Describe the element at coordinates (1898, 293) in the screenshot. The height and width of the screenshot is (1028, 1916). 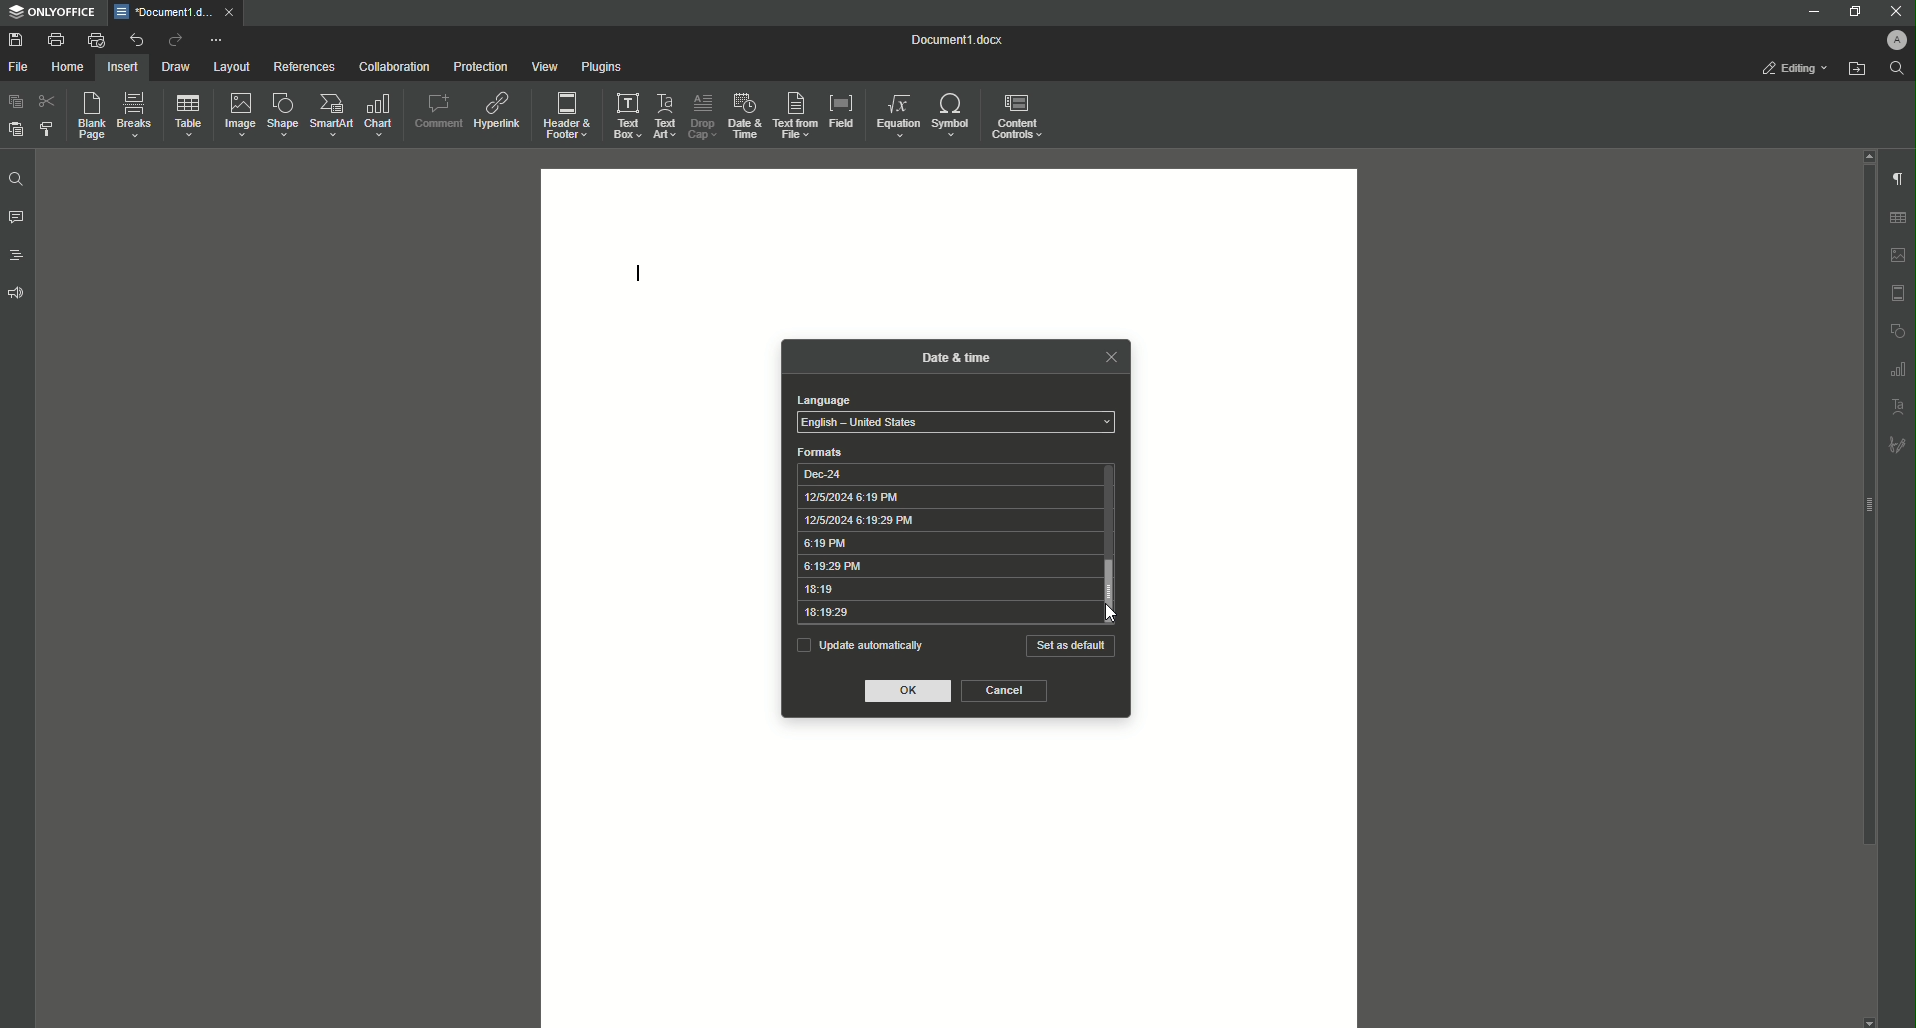
I see `header and footer settings` at that location.